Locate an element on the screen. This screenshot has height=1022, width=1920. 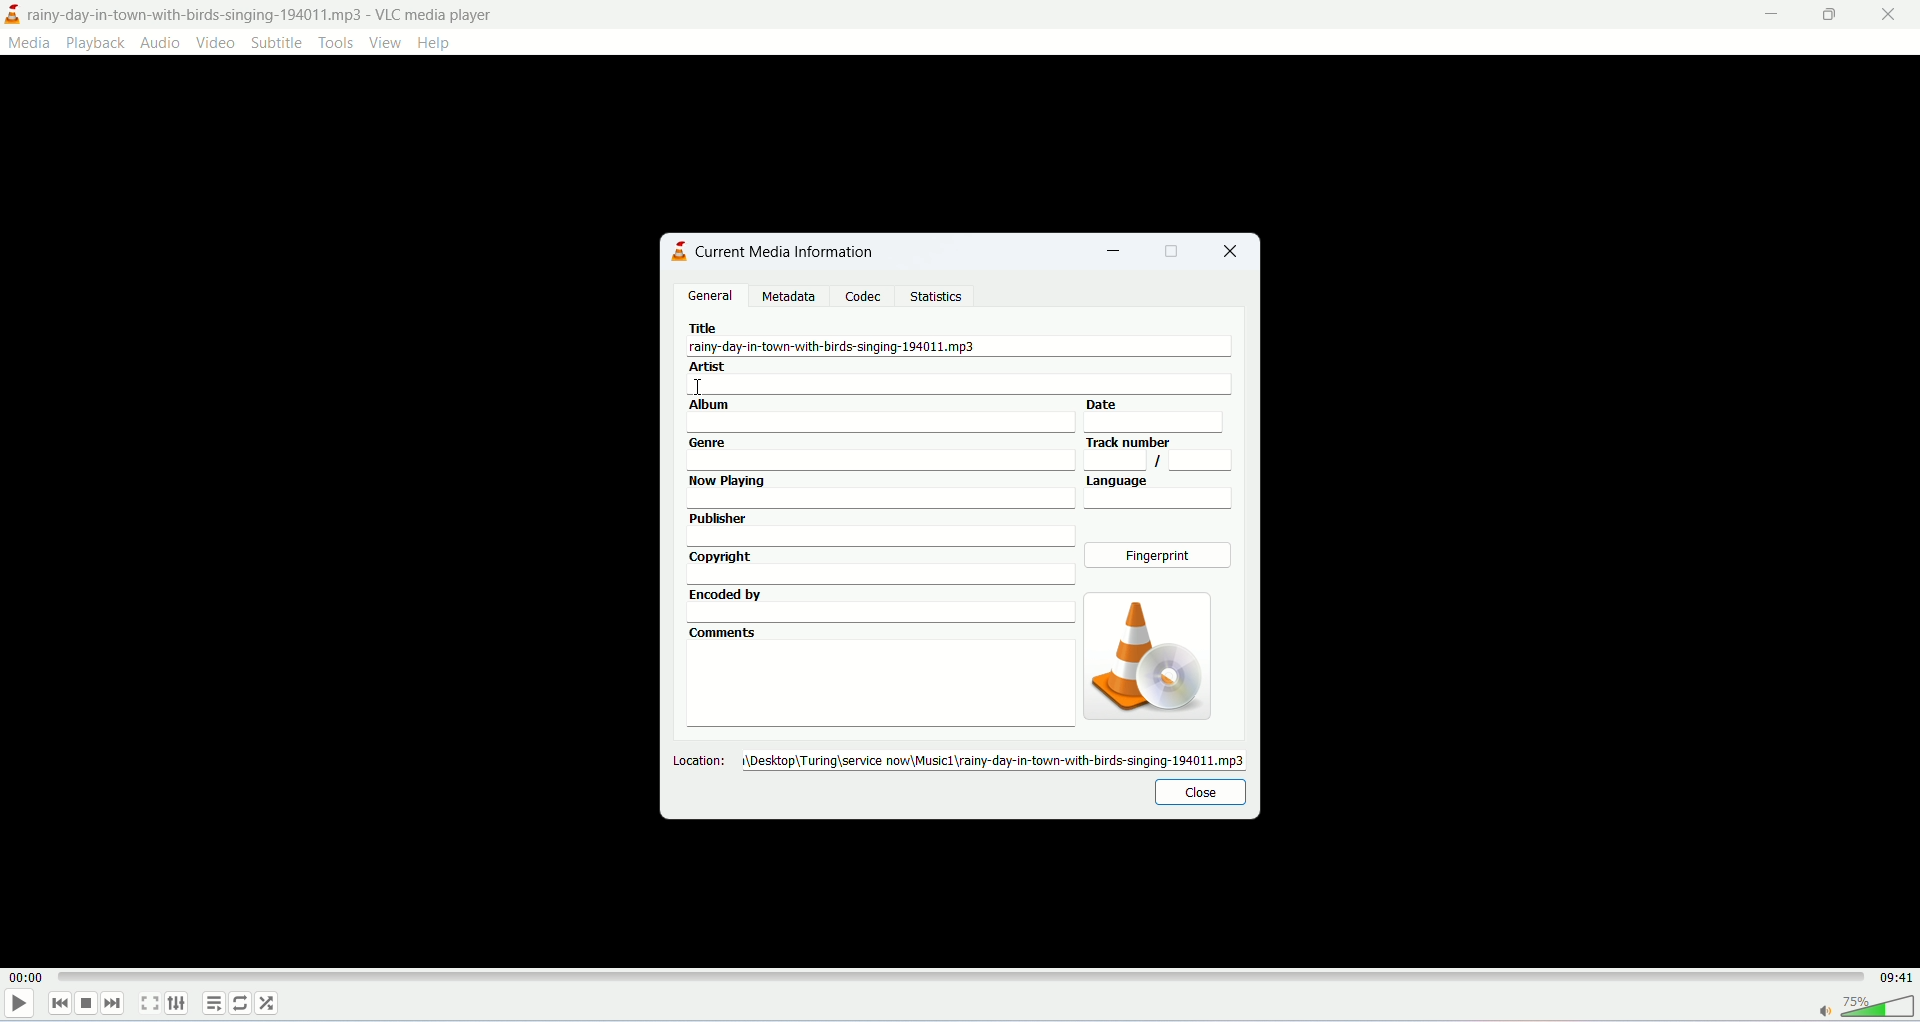
maximize is located at coordinates (1173, 251).